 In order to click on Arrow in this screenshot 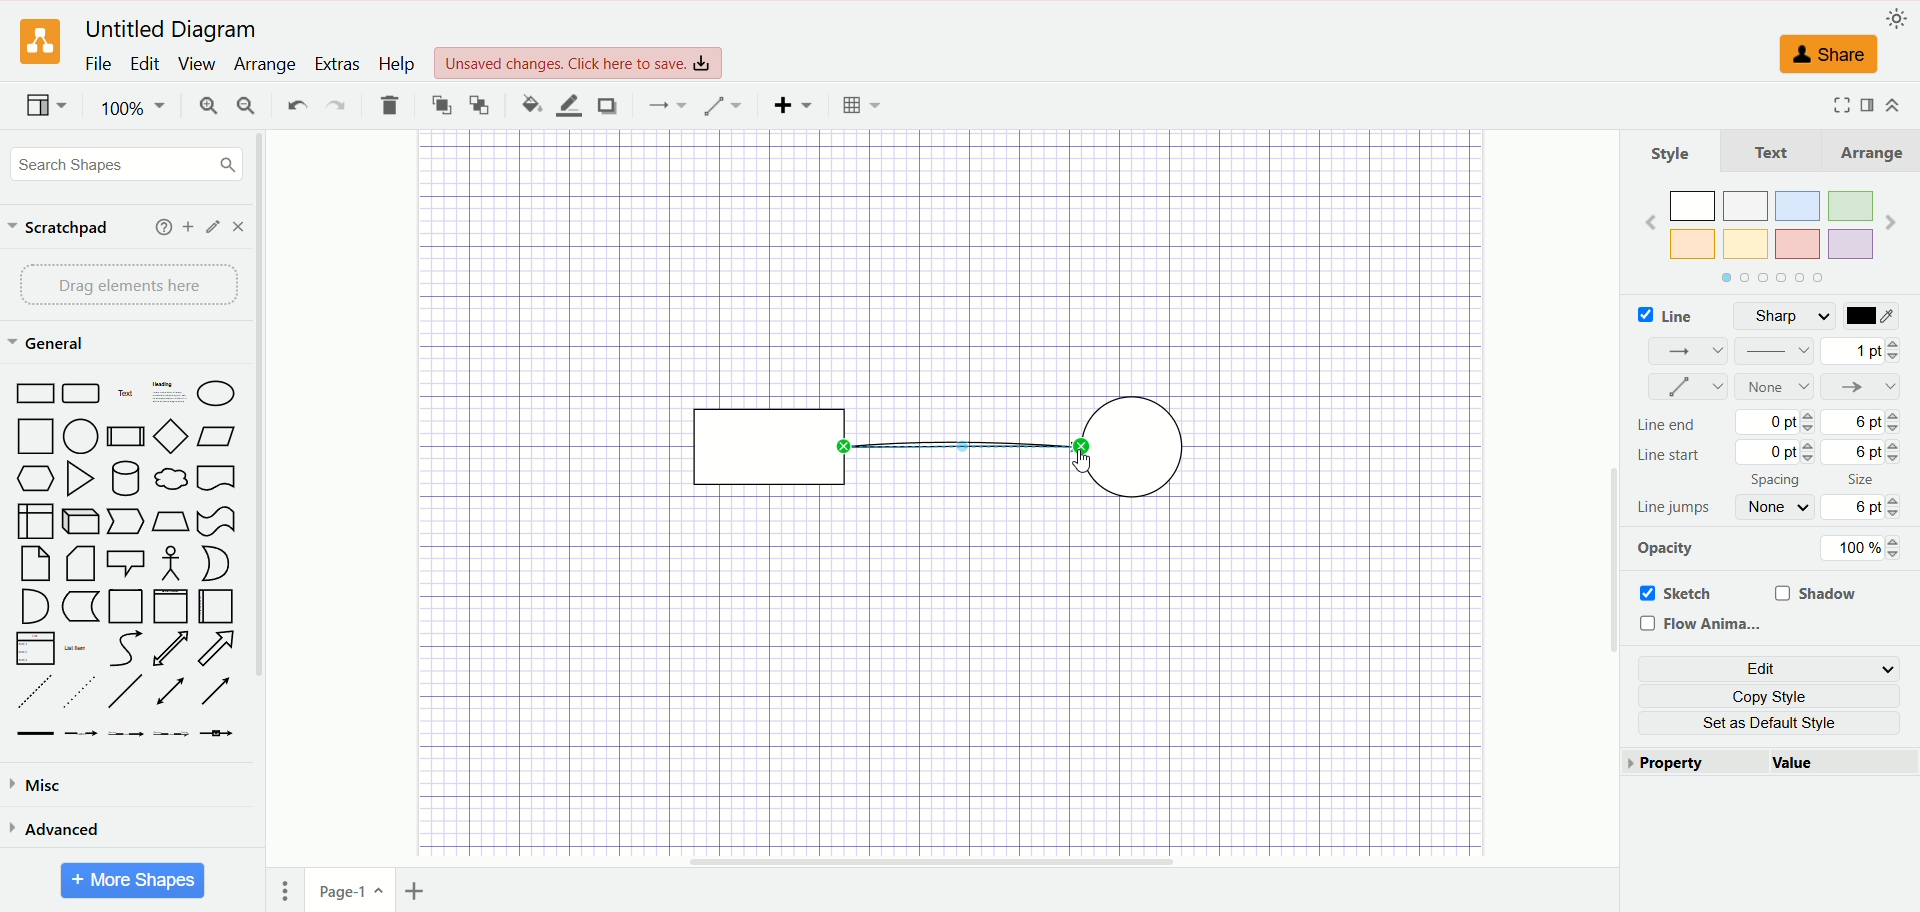, I will do `click(223, 649)`.